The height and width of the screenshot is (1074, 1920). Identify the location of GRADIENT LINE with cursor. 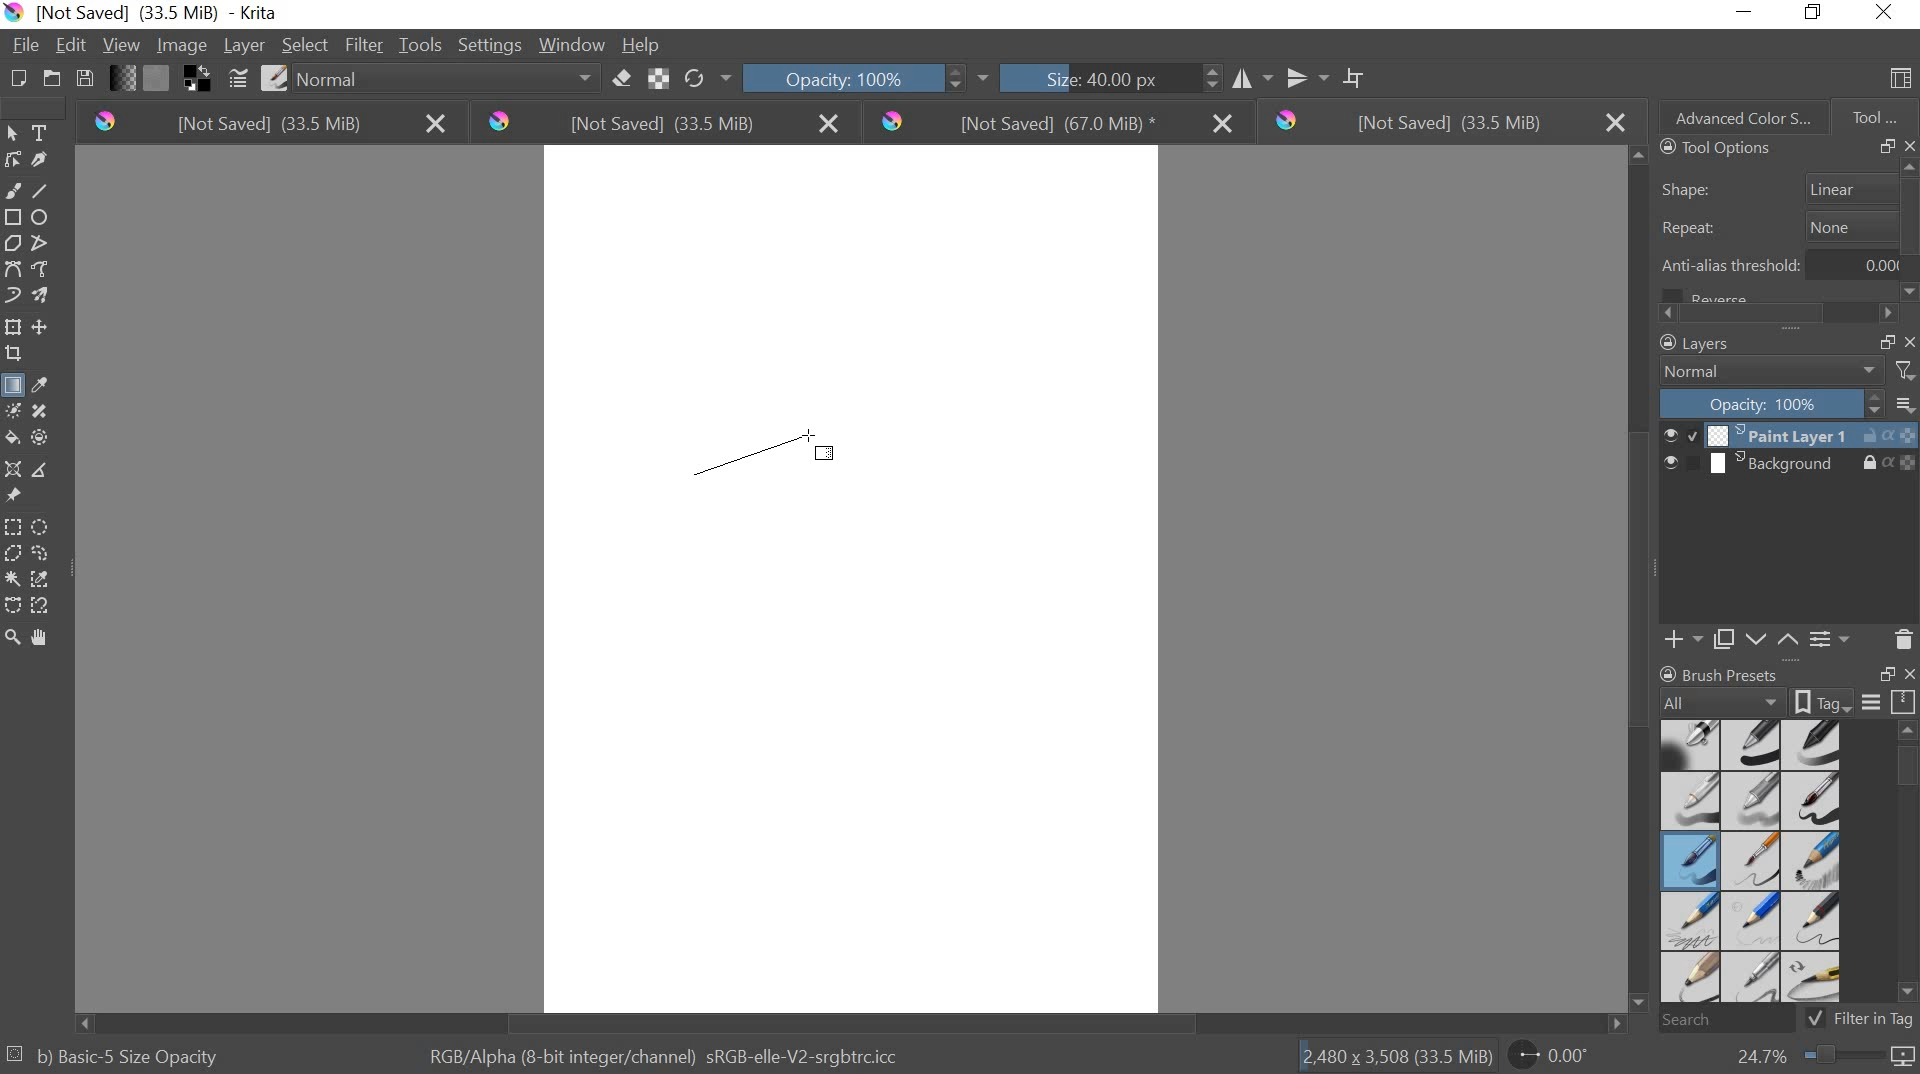
(766, 452).